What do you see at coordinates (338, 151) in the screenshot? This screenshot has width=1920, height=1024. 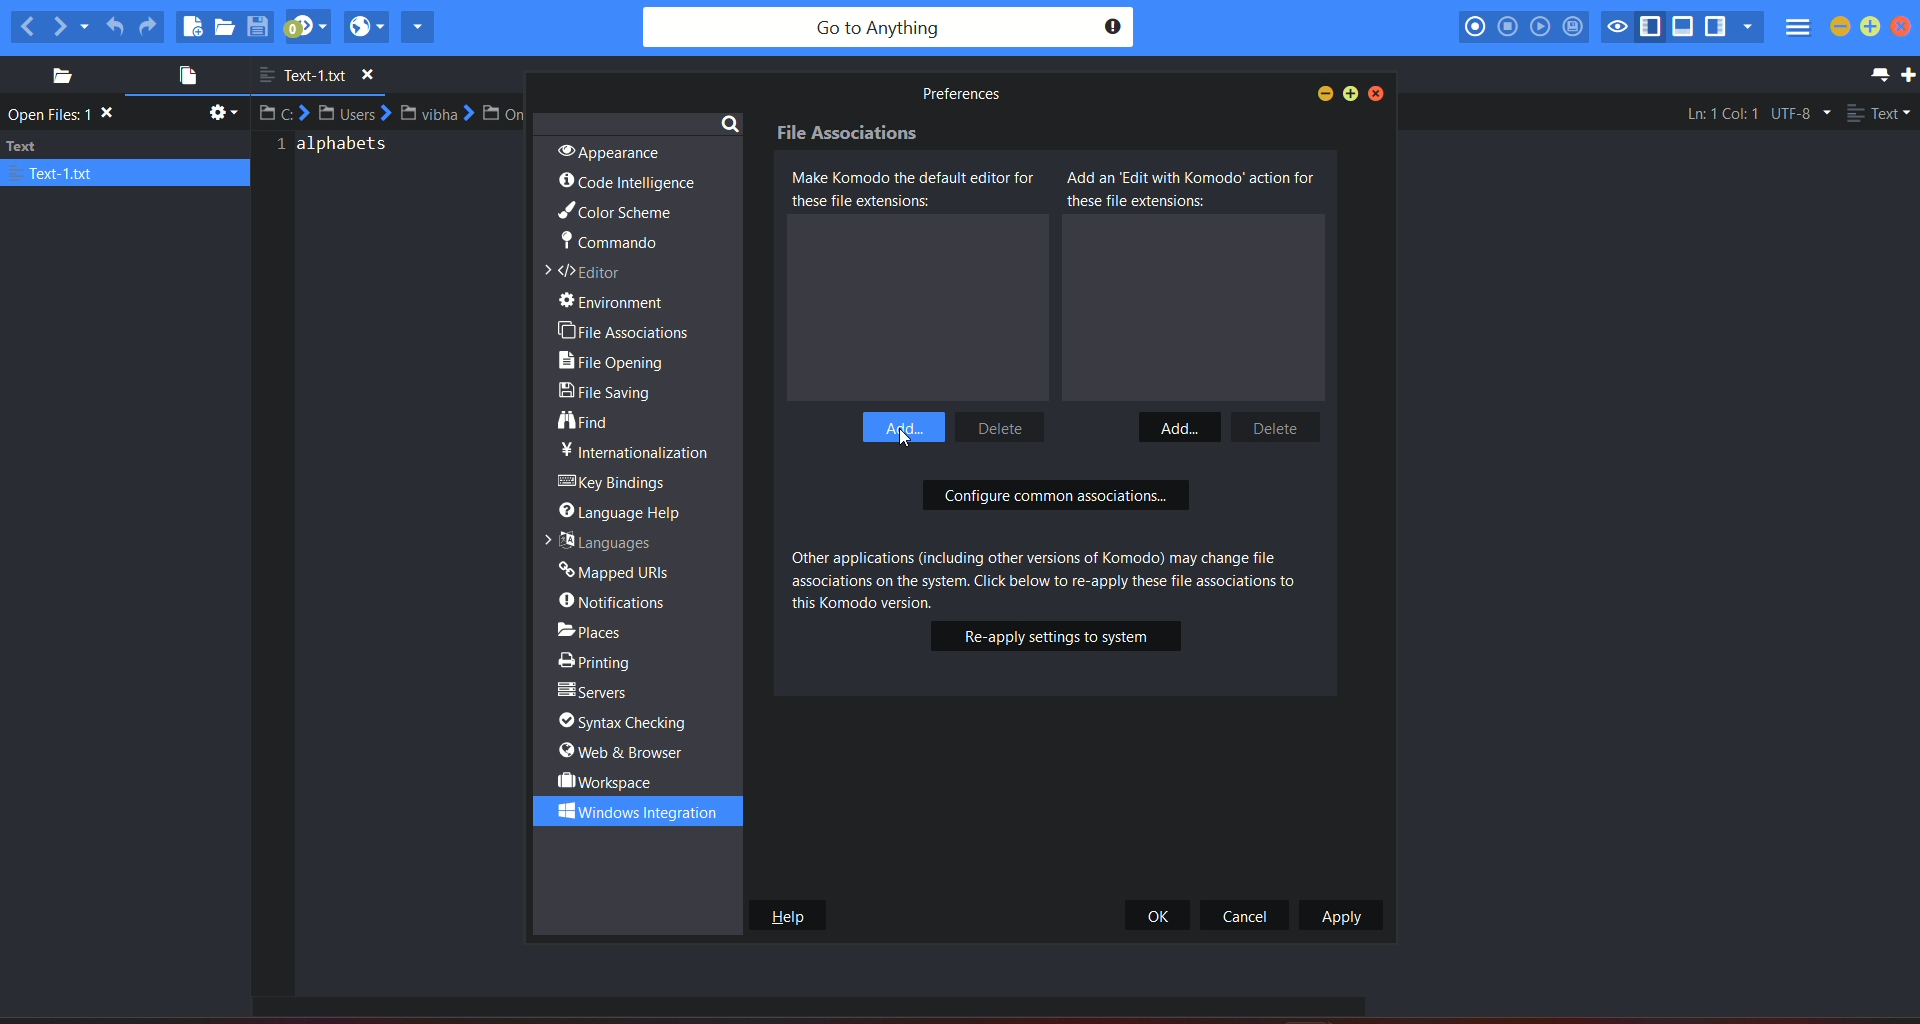 I see `alphabets` at bounding box center [338, 151].